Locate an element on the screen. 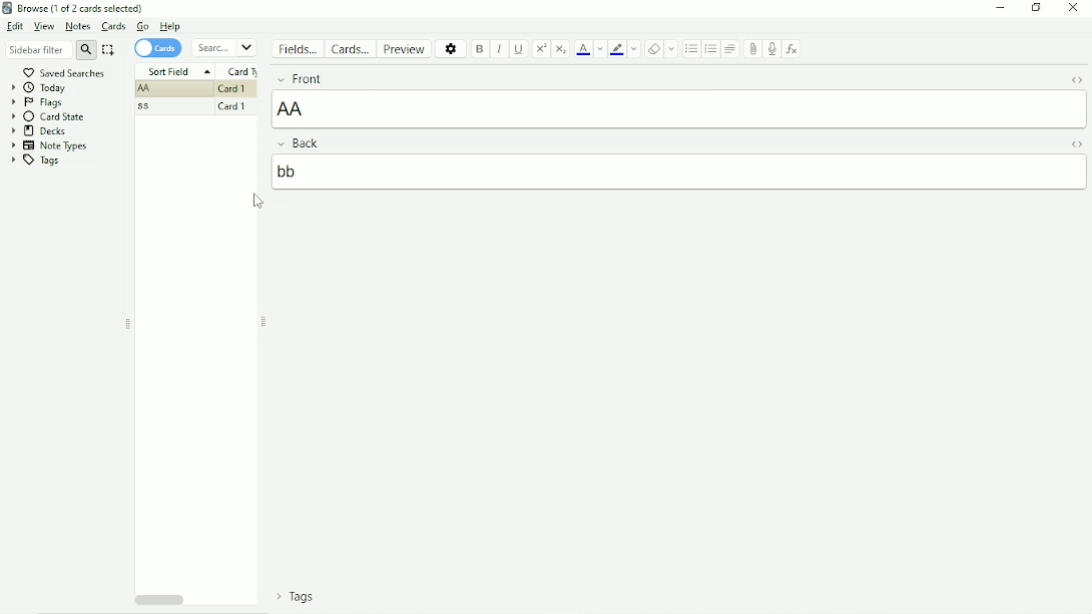  Minimize is located at coordinates (998, 10).